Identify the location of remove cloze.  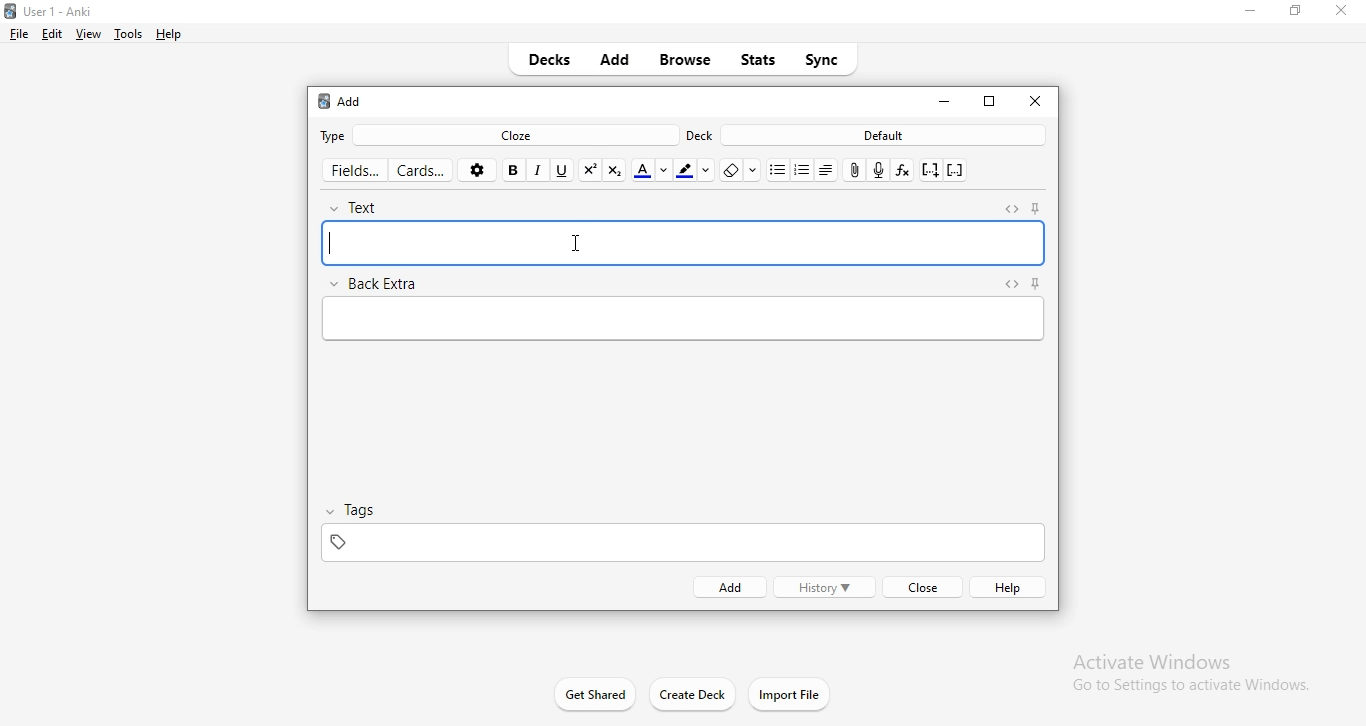
(956, 171).